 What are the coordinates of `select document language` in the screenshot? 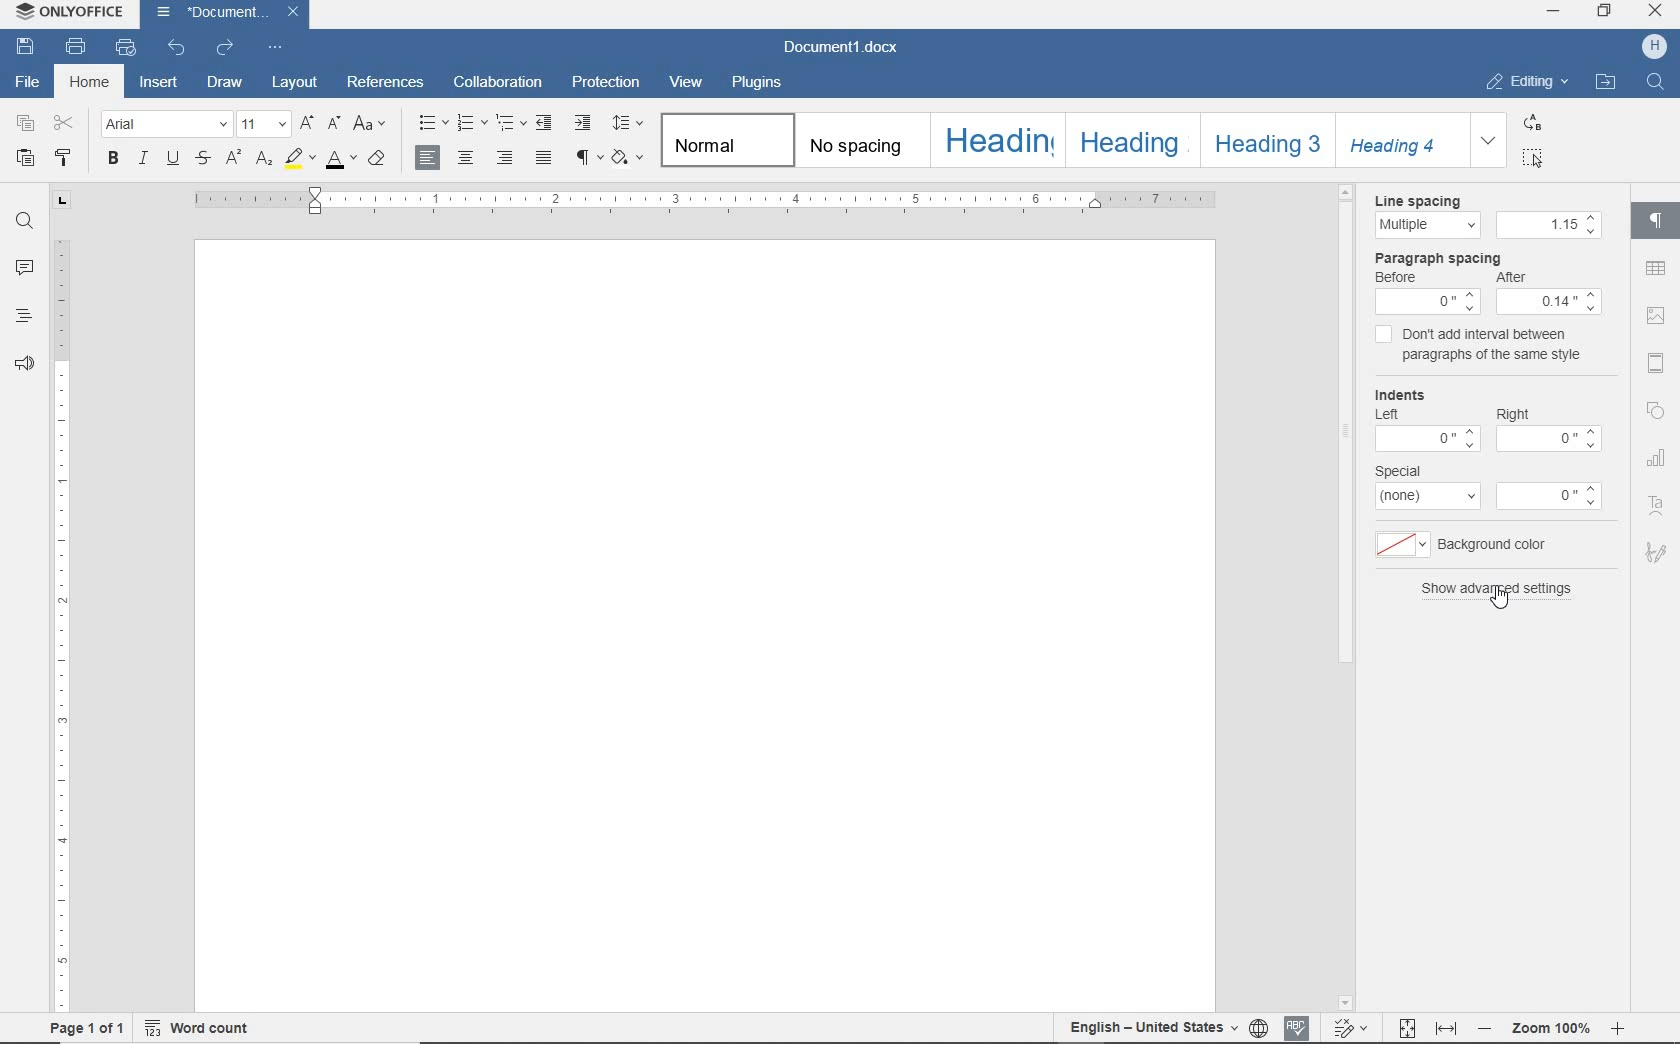 It's located at (1258, 1027).